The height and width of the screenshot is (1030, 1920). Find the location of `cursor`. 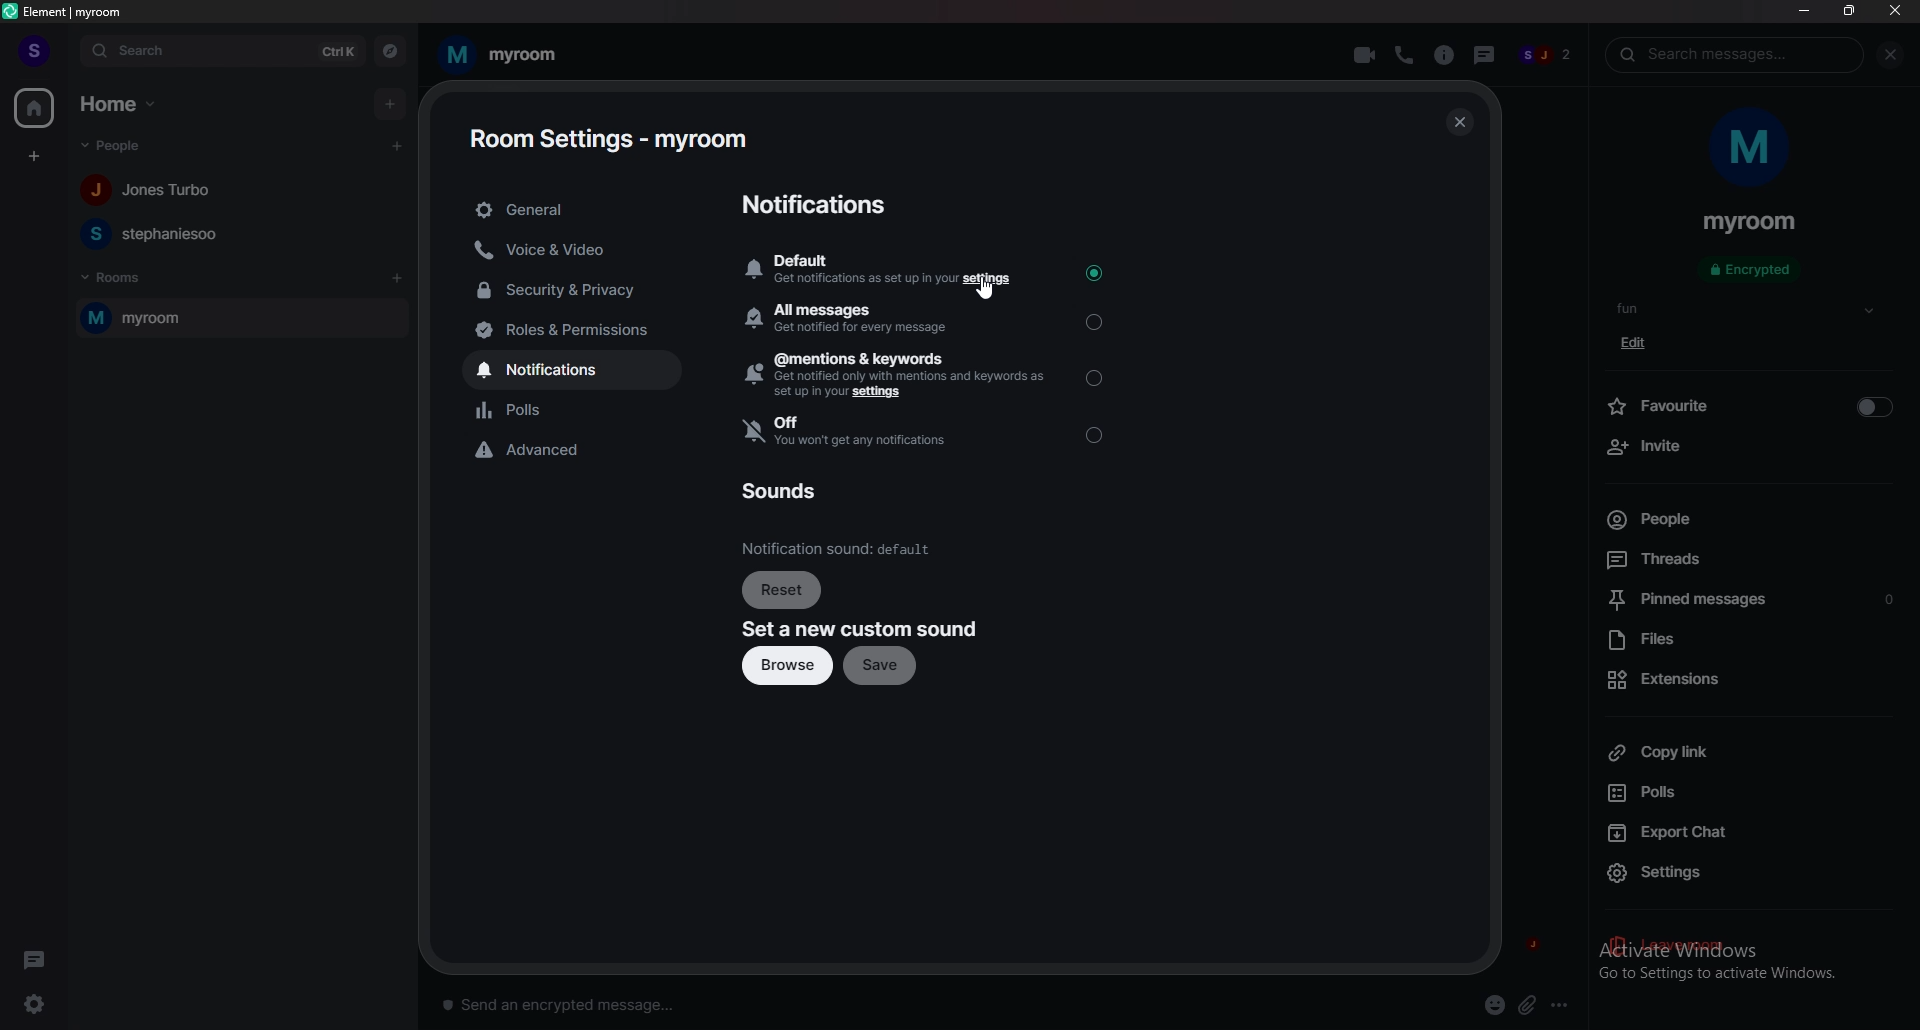

cursor is located at coordinates (986, 291).